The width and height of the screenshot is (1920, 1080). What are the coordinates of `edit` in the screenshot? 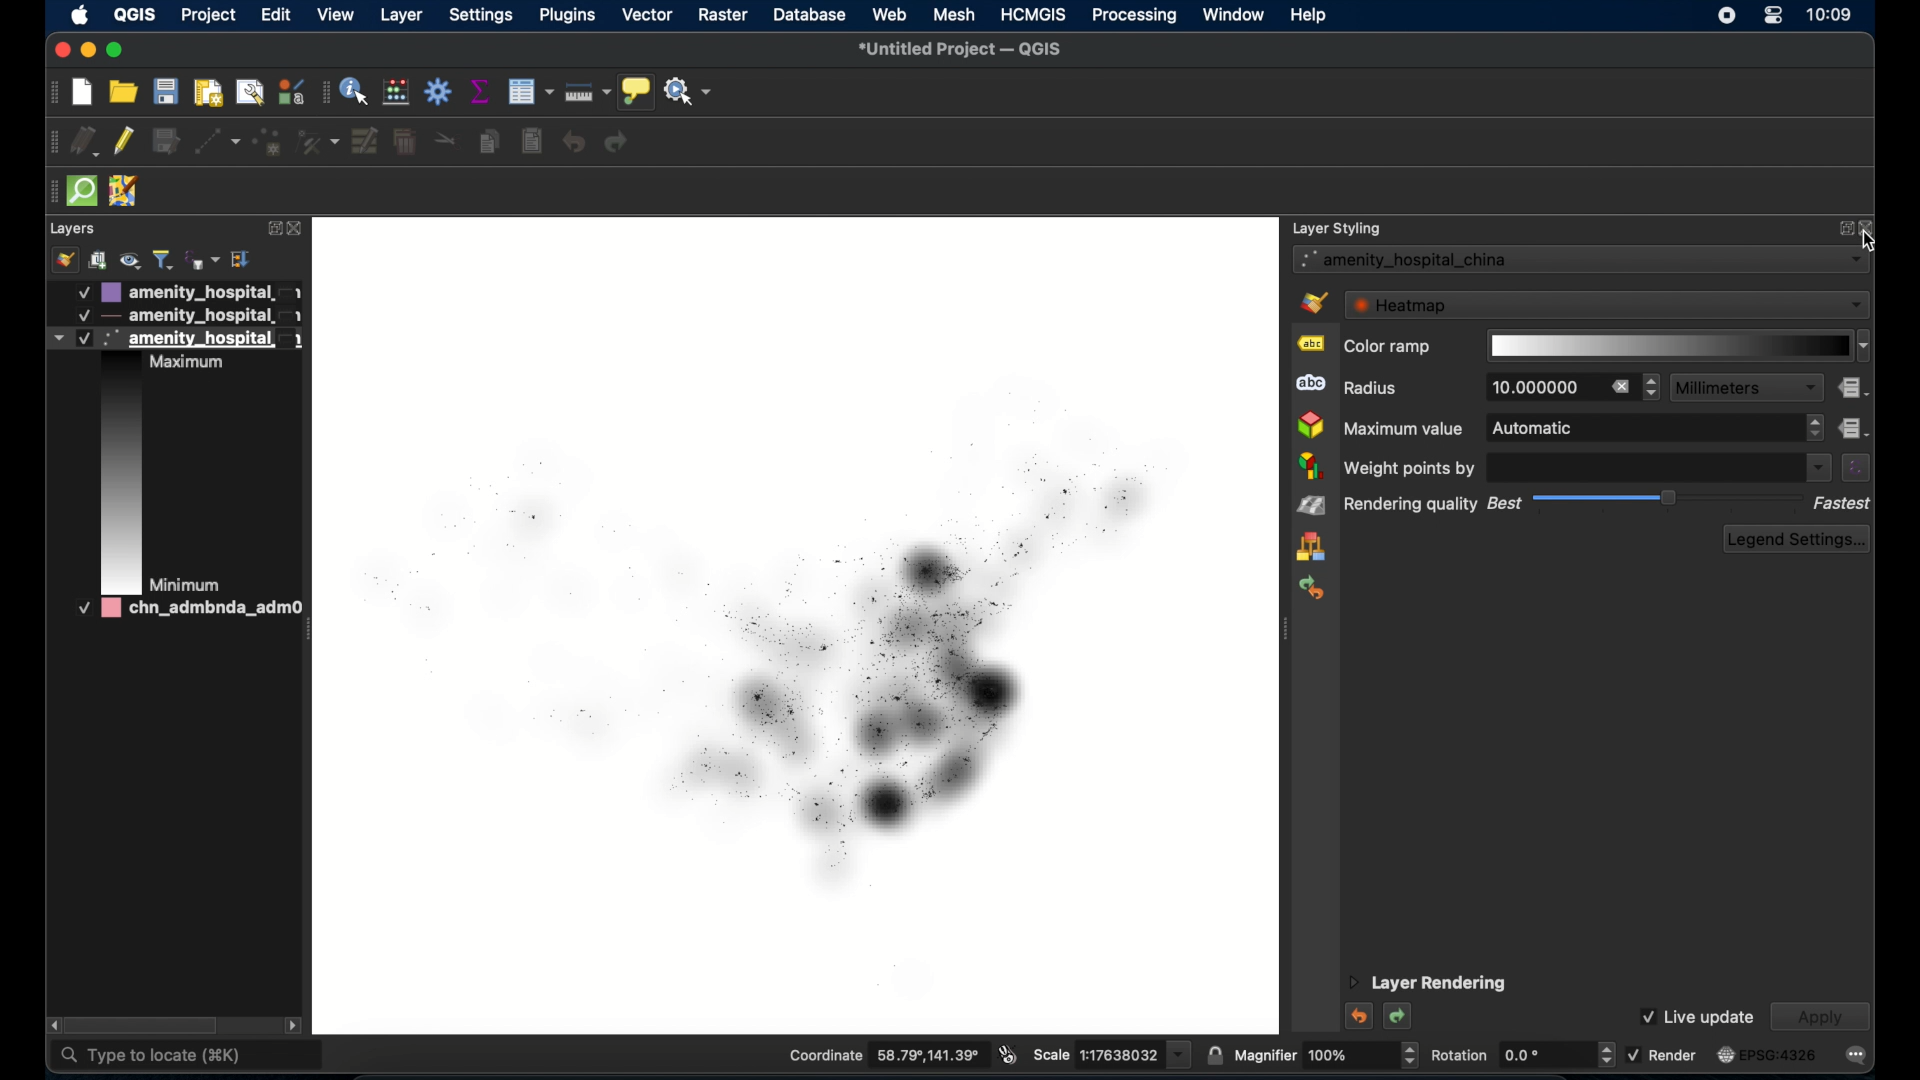 It's located at (276, 14).